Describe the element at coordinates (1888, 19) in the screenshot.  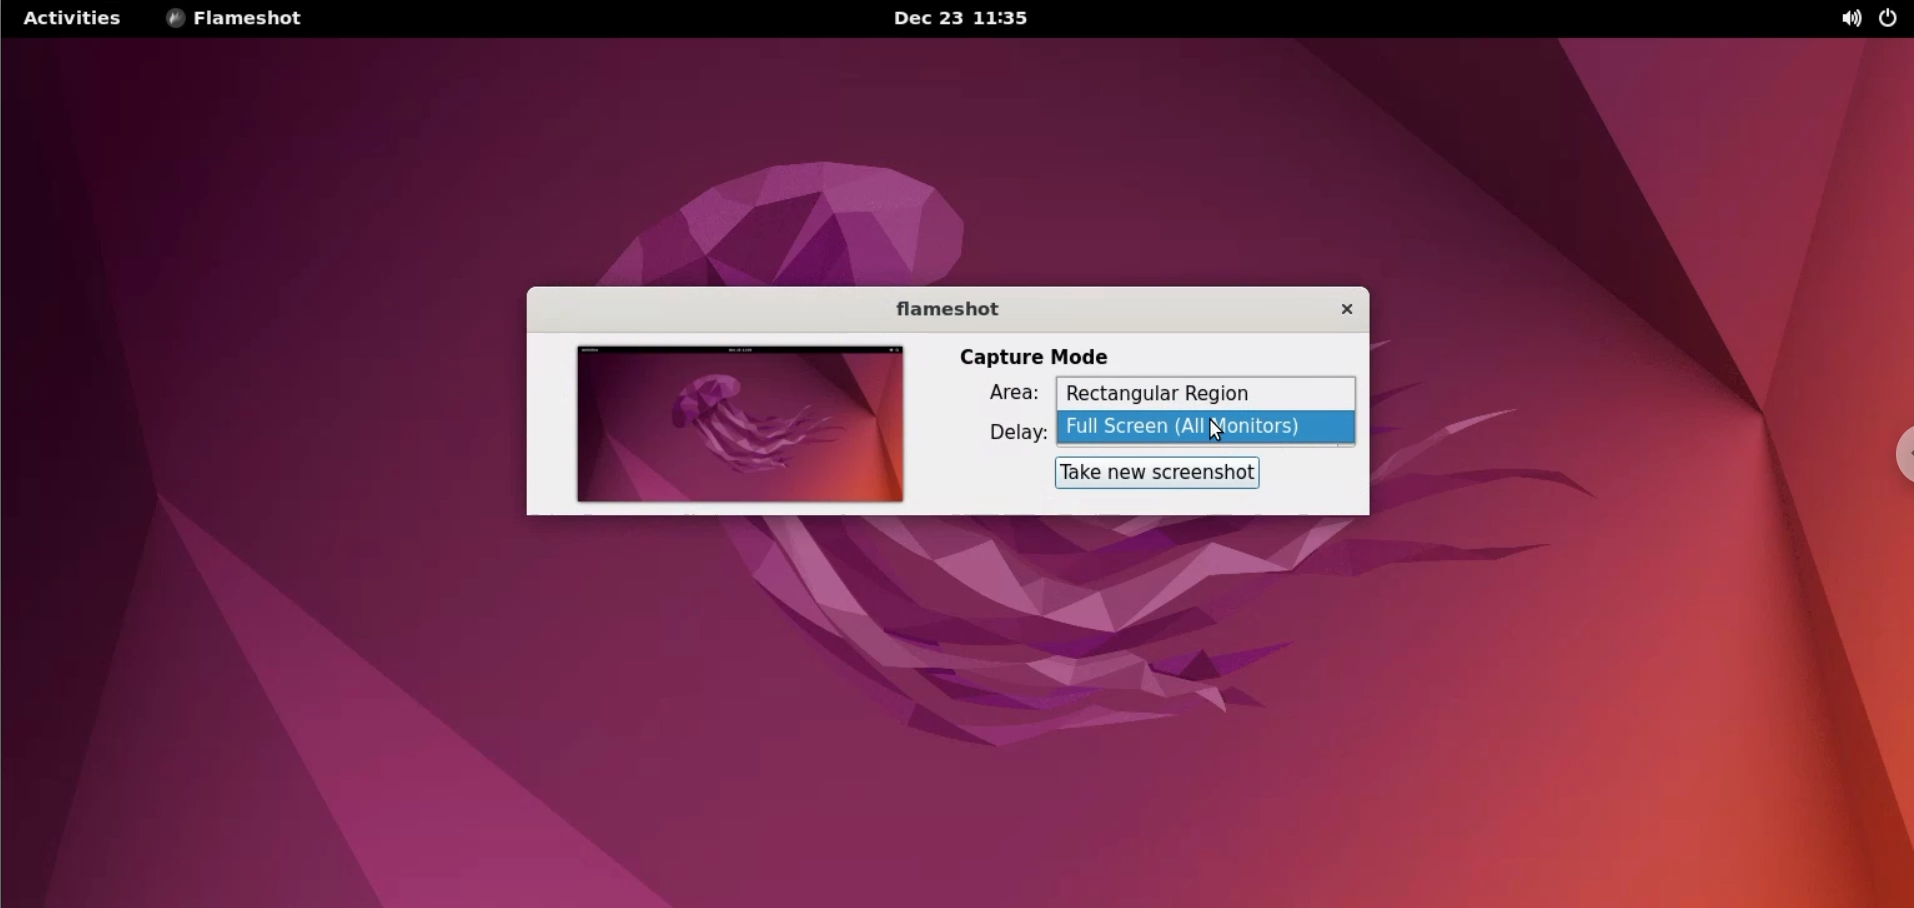
I see `power options` at that location.